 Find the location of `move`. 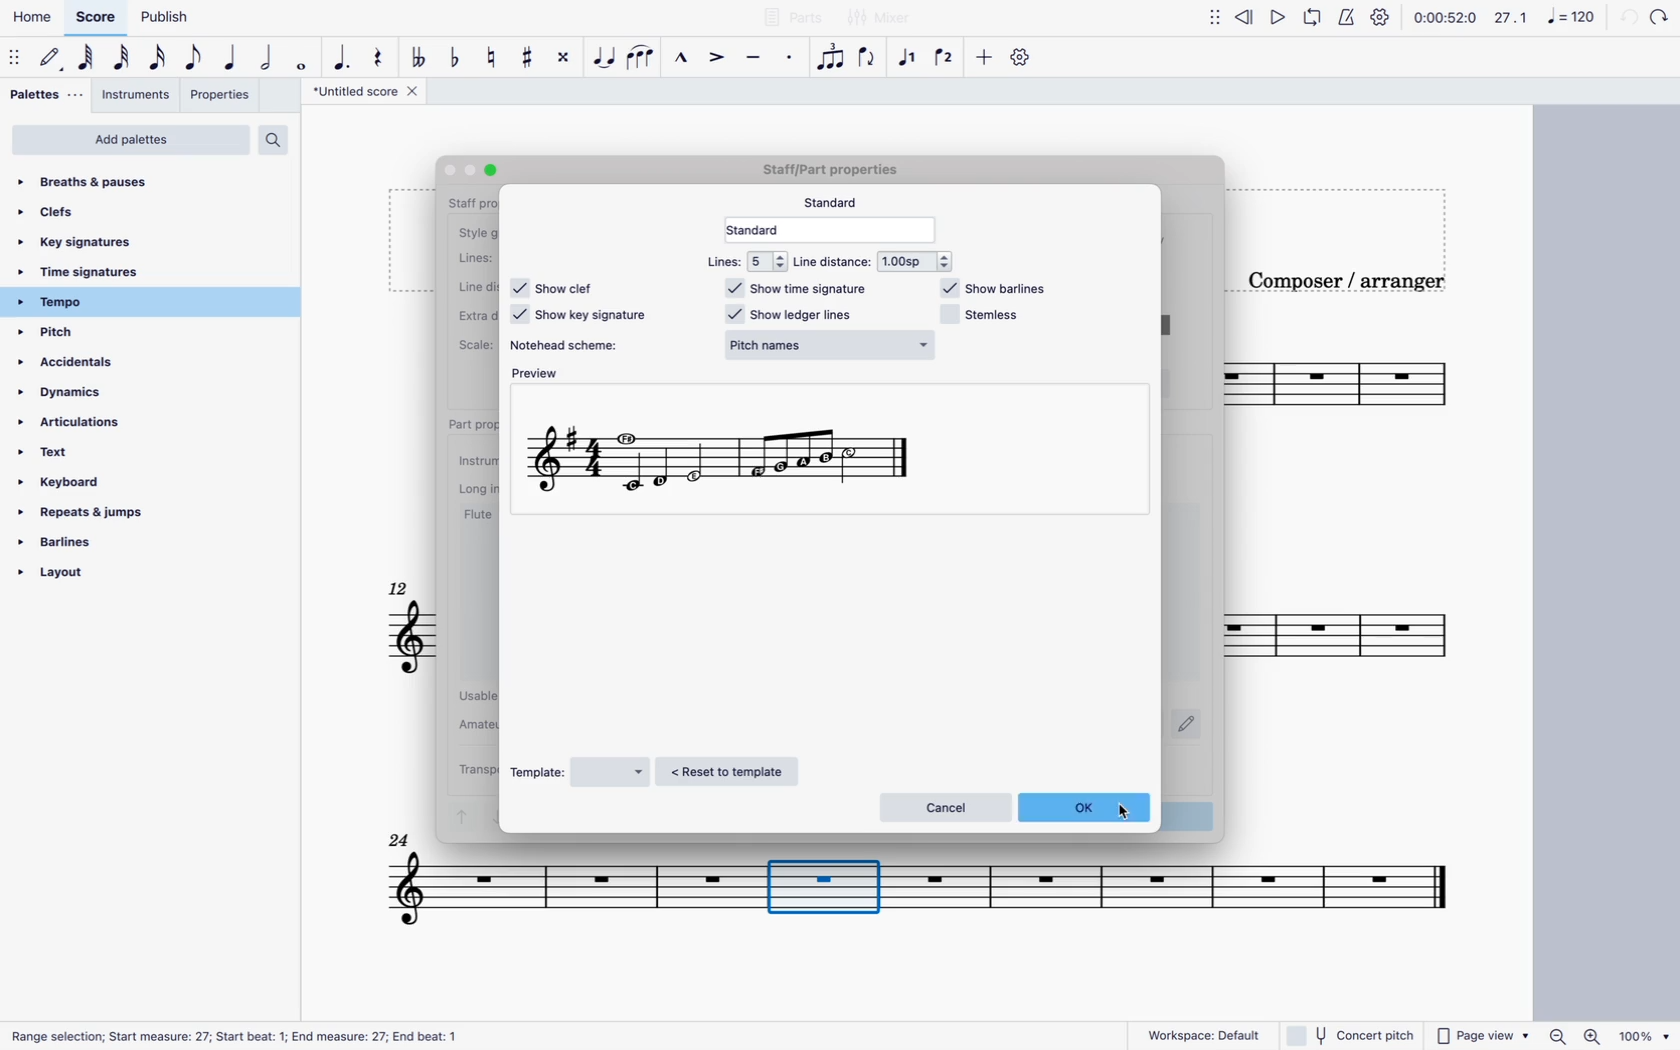

move is located at coordinates (1209, 16).